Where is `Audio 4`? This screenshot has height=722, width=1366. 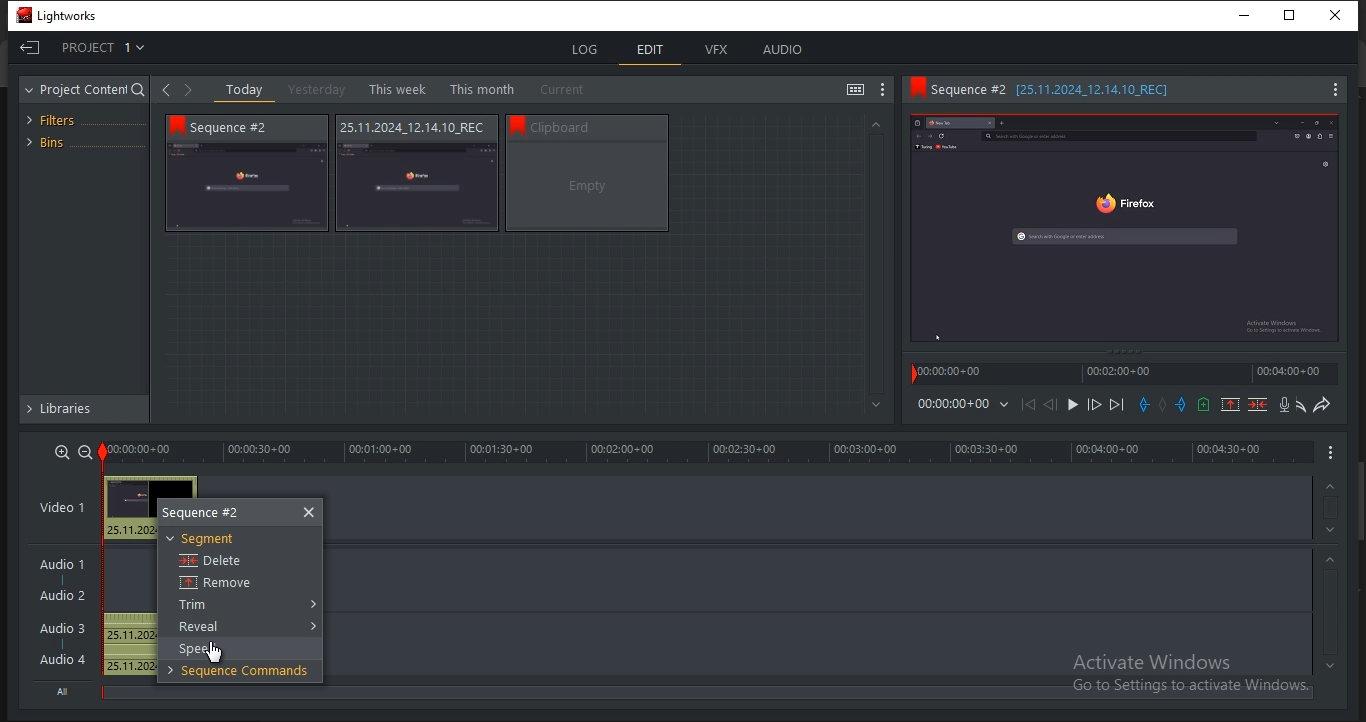 Audio 4 is located at coordinates (65, 660).